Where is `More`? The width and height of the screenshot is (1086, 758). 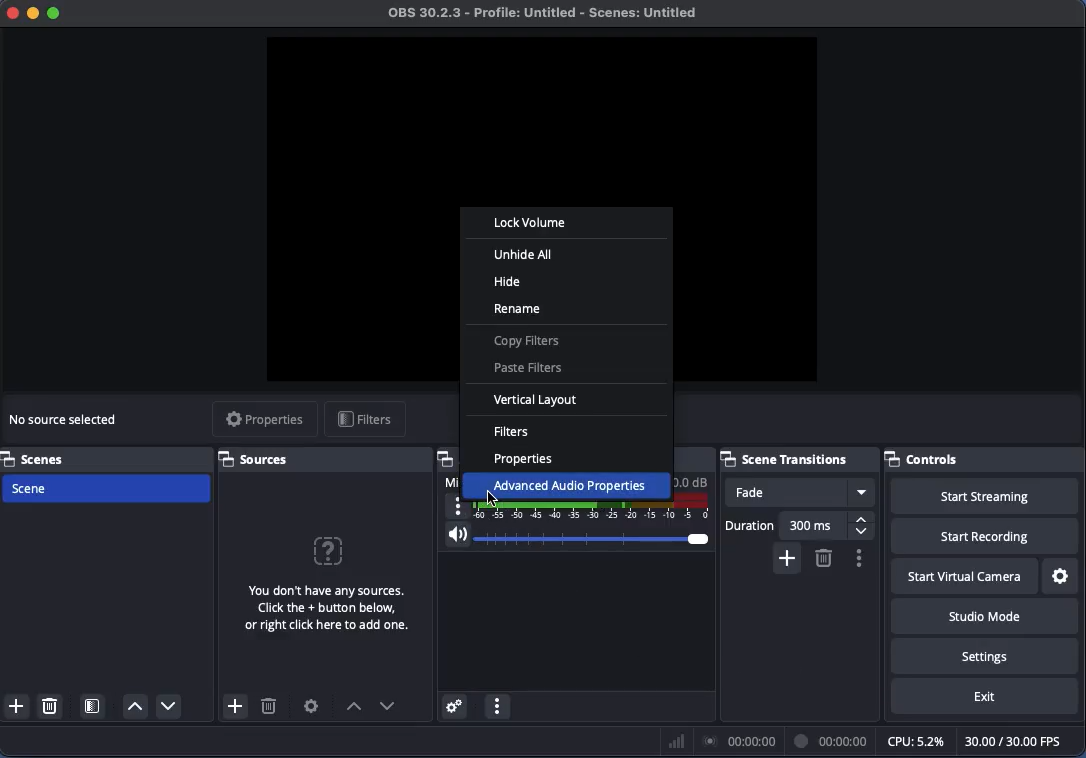 More is located at coordinates (458, 507).